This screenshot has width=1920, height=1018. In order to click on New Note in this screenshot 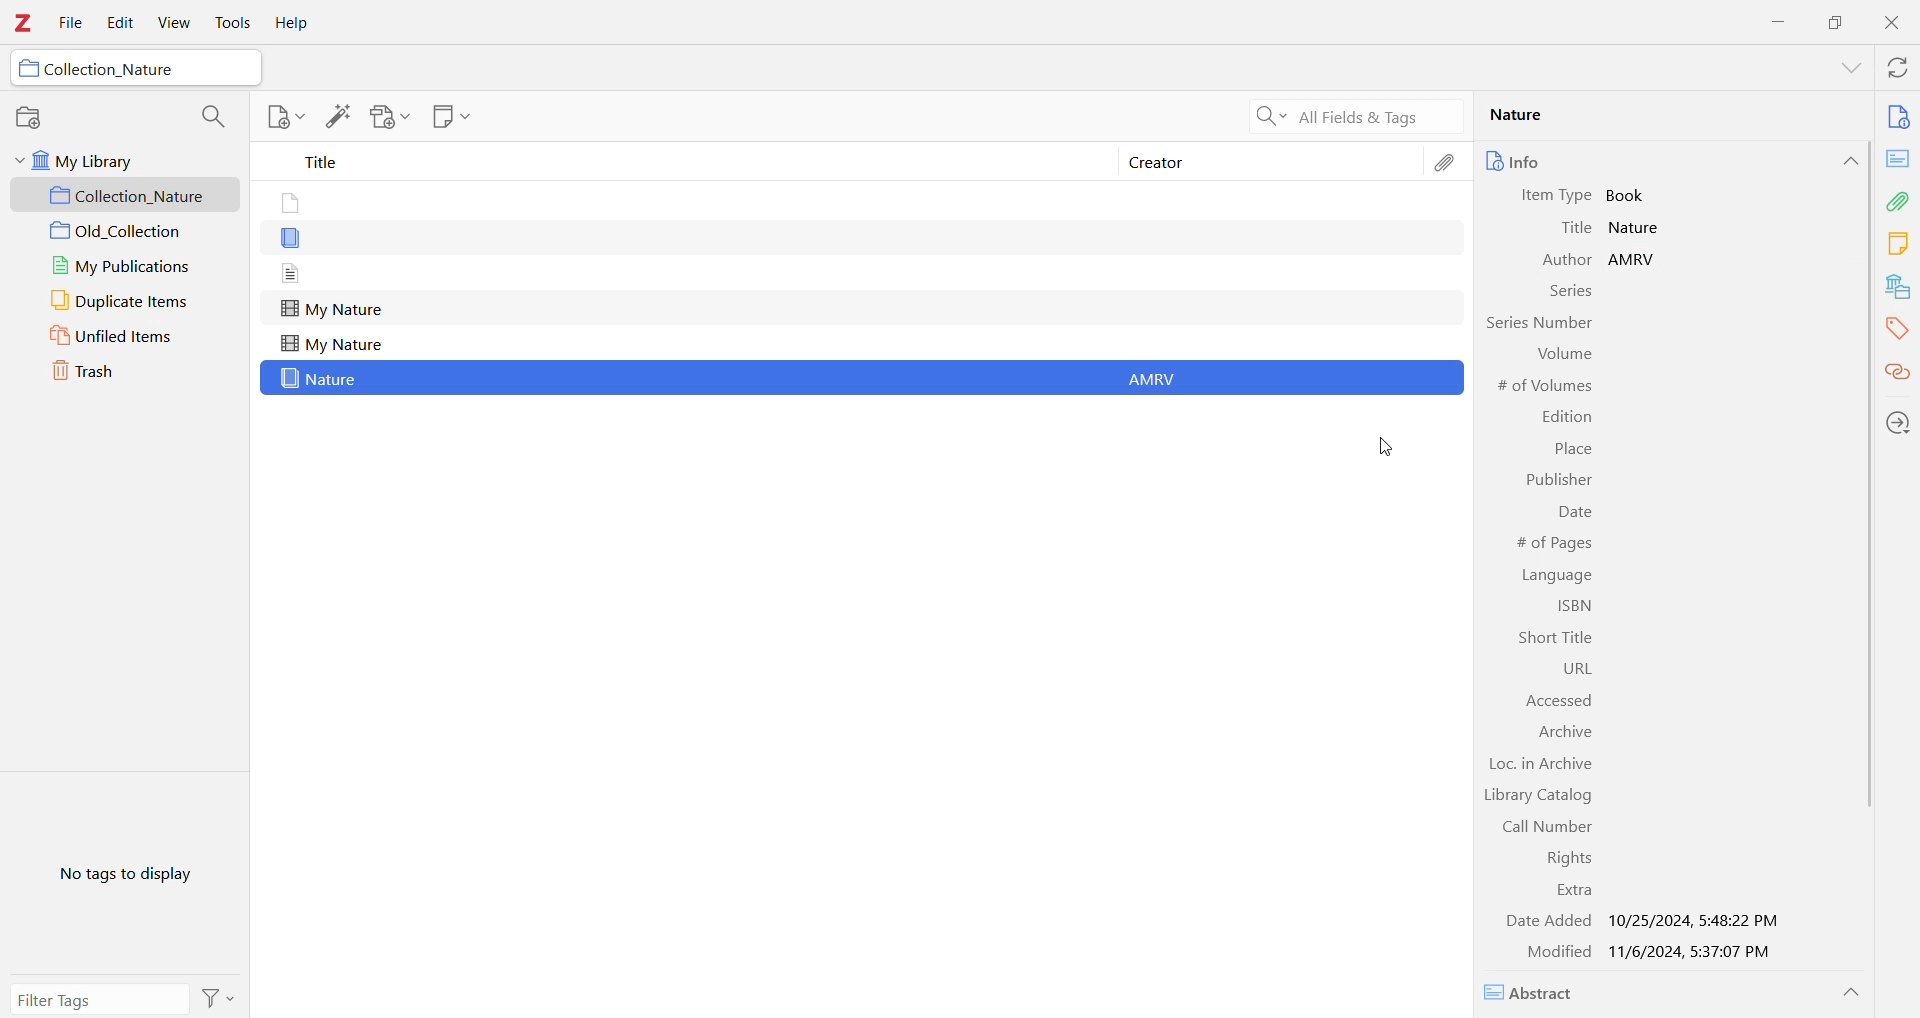, I will do `click(449, 116)`.